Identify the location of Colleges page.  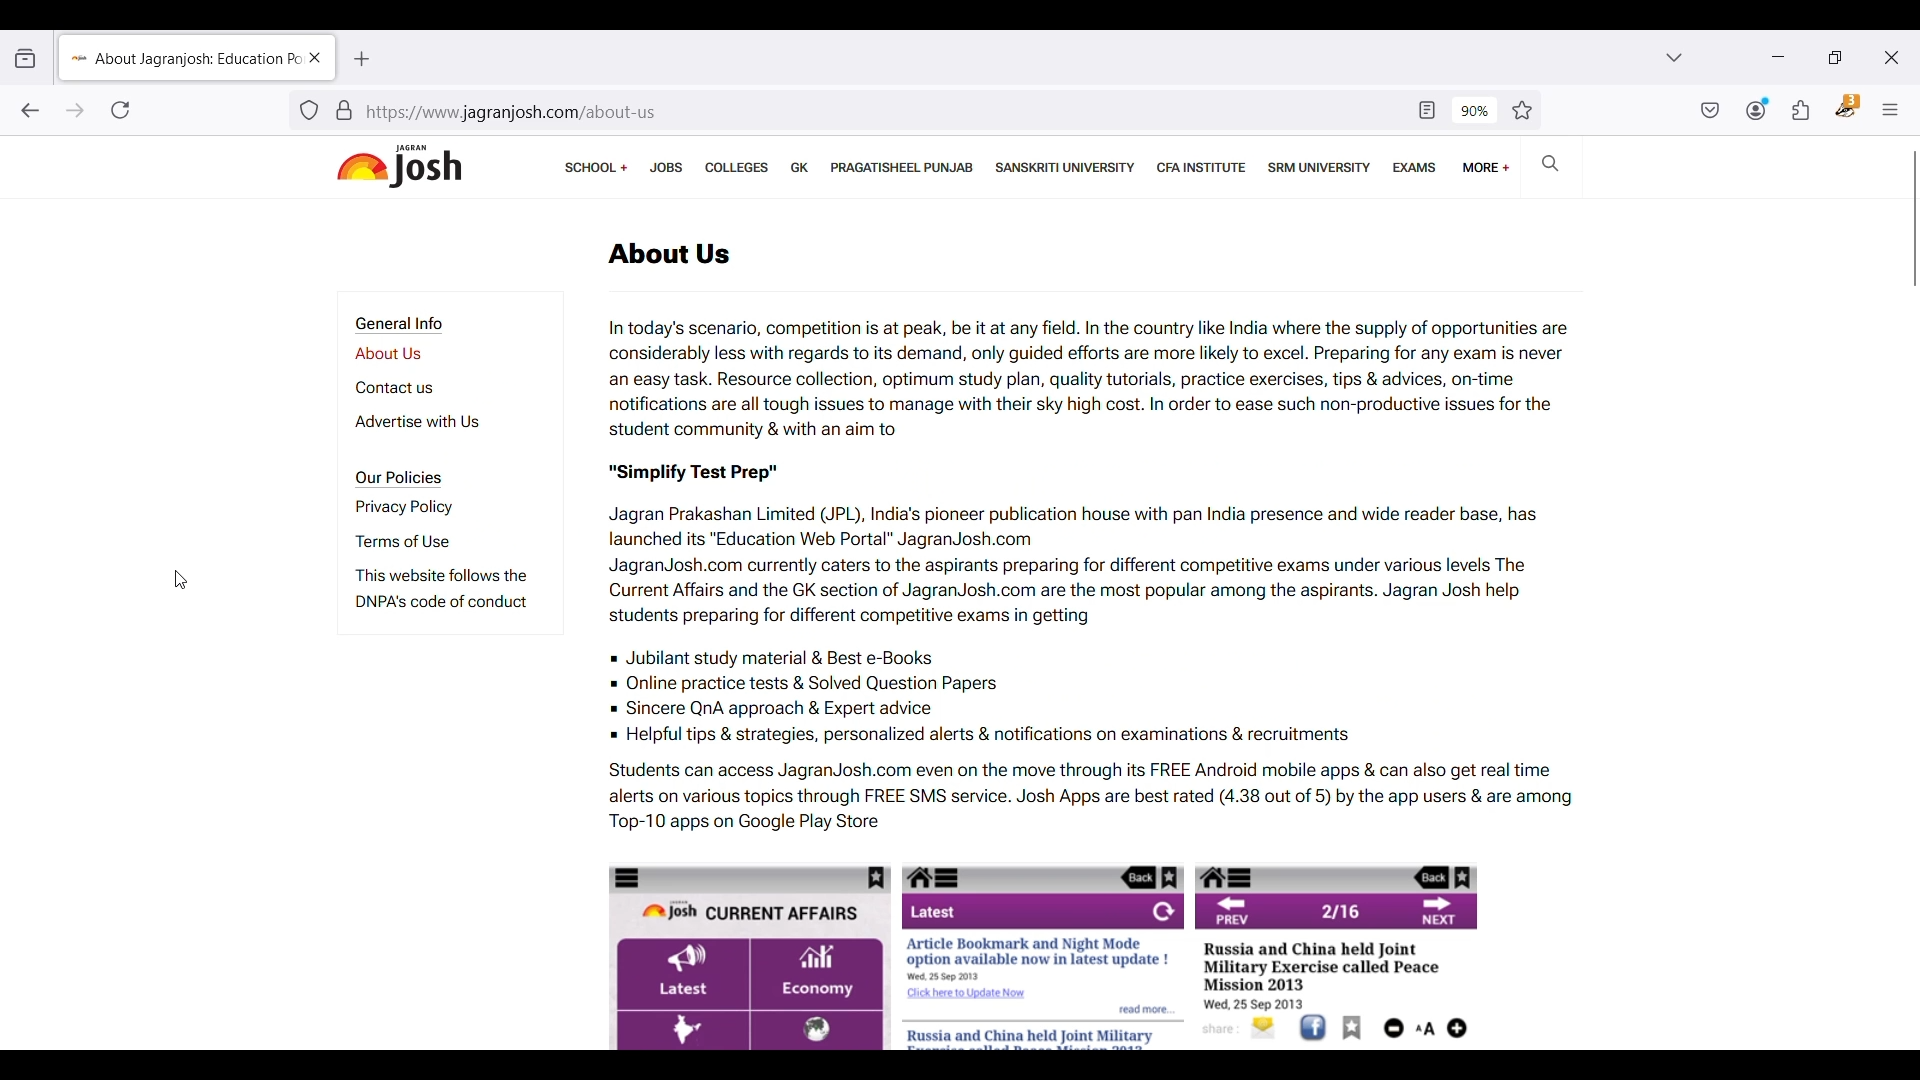
(737, 167).